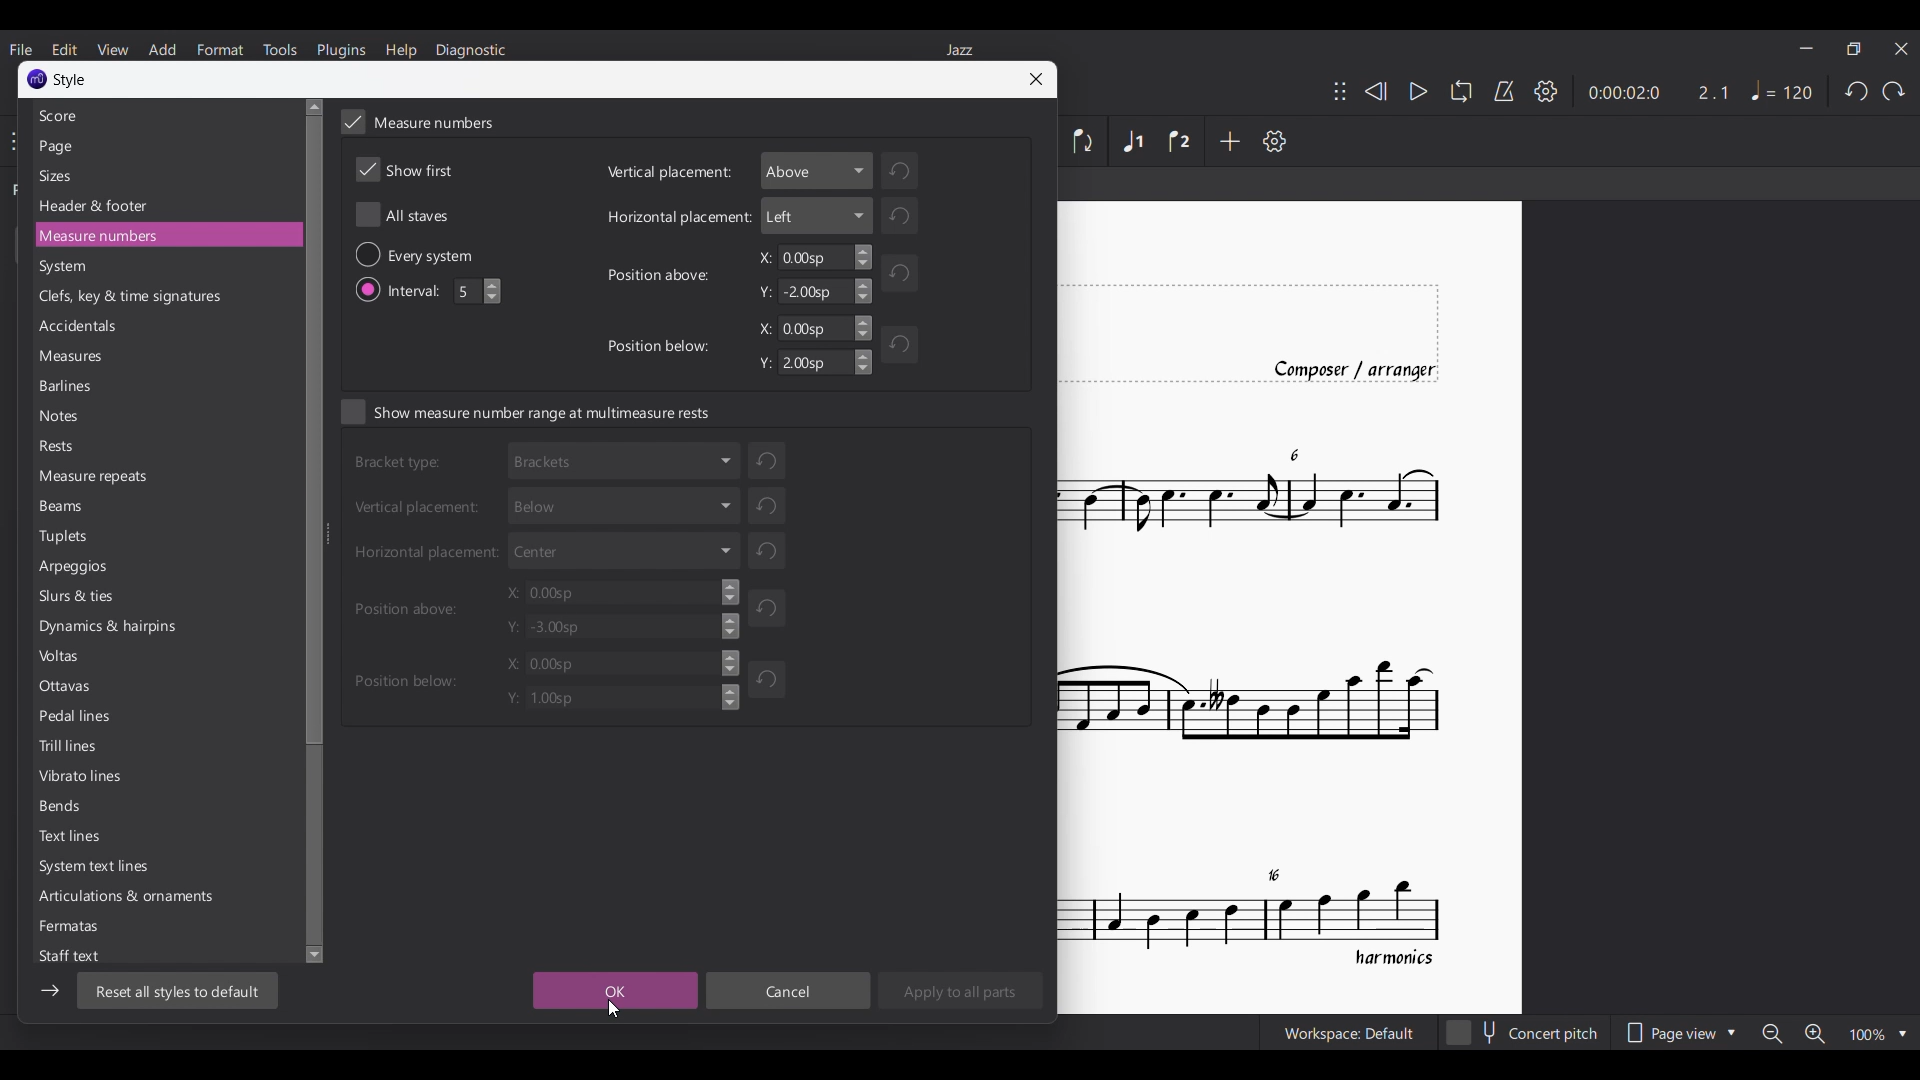 This screenshot has height=1080, width=1920. I want to click on Metronome, so click(1505, 91).